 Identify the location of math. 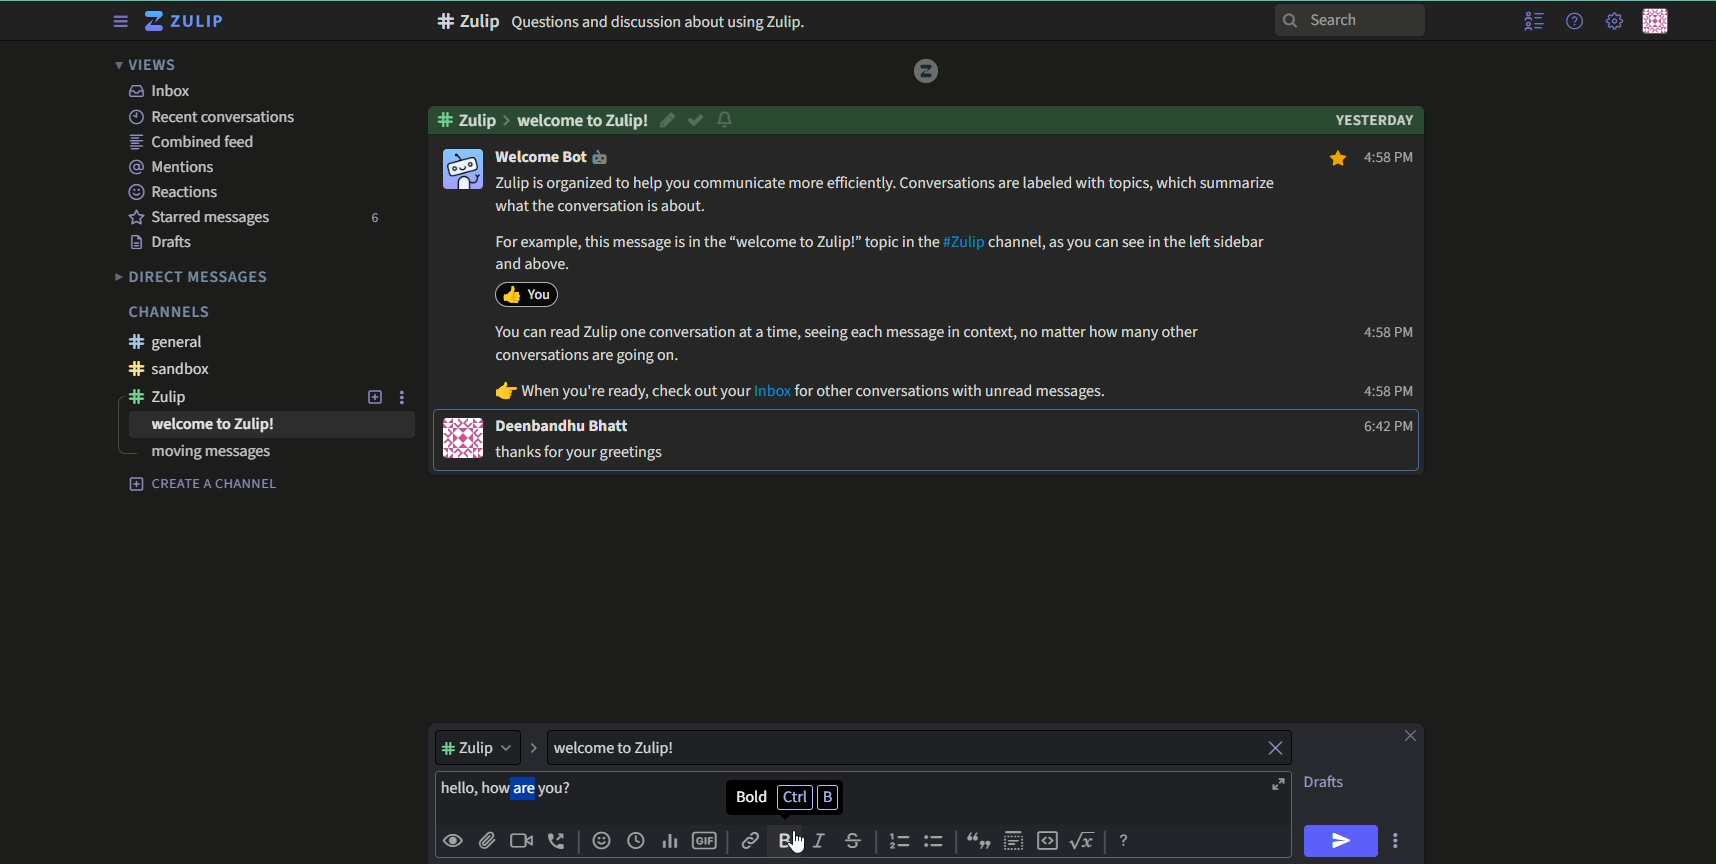
(1086, 839).